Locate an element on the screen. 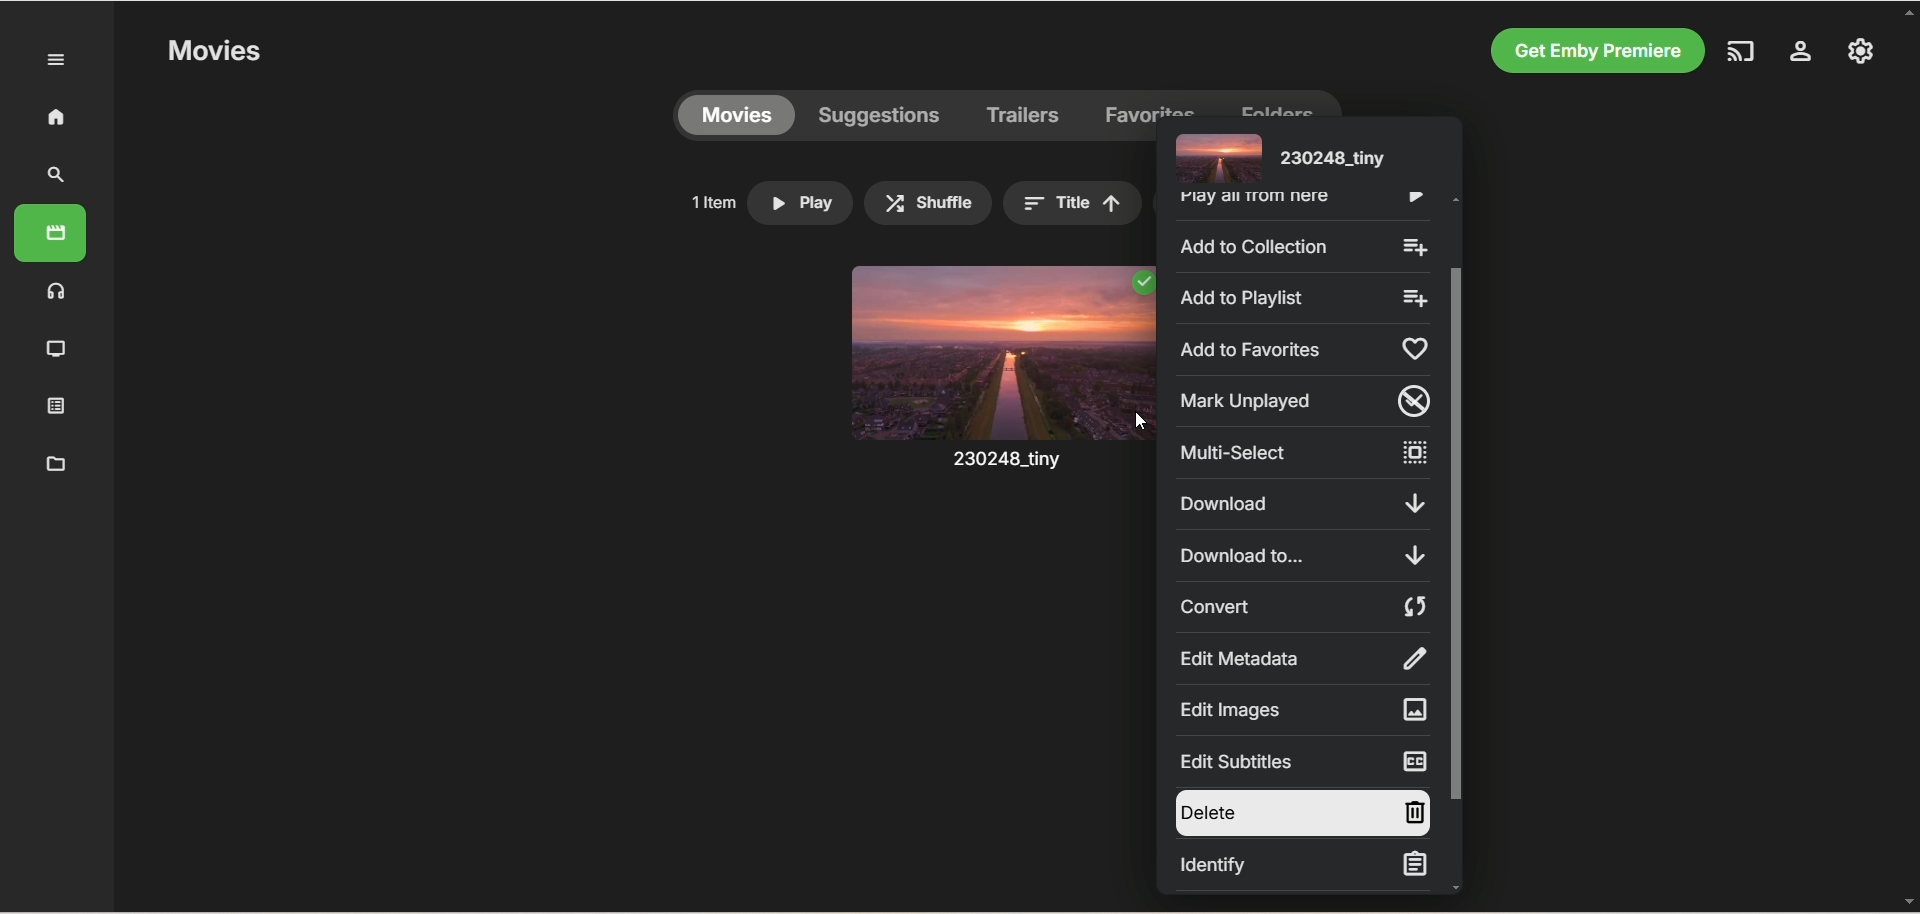 Image resolution: width=1920 pixels, height=914 pixels. download to is located at coordinates (1304, 555).